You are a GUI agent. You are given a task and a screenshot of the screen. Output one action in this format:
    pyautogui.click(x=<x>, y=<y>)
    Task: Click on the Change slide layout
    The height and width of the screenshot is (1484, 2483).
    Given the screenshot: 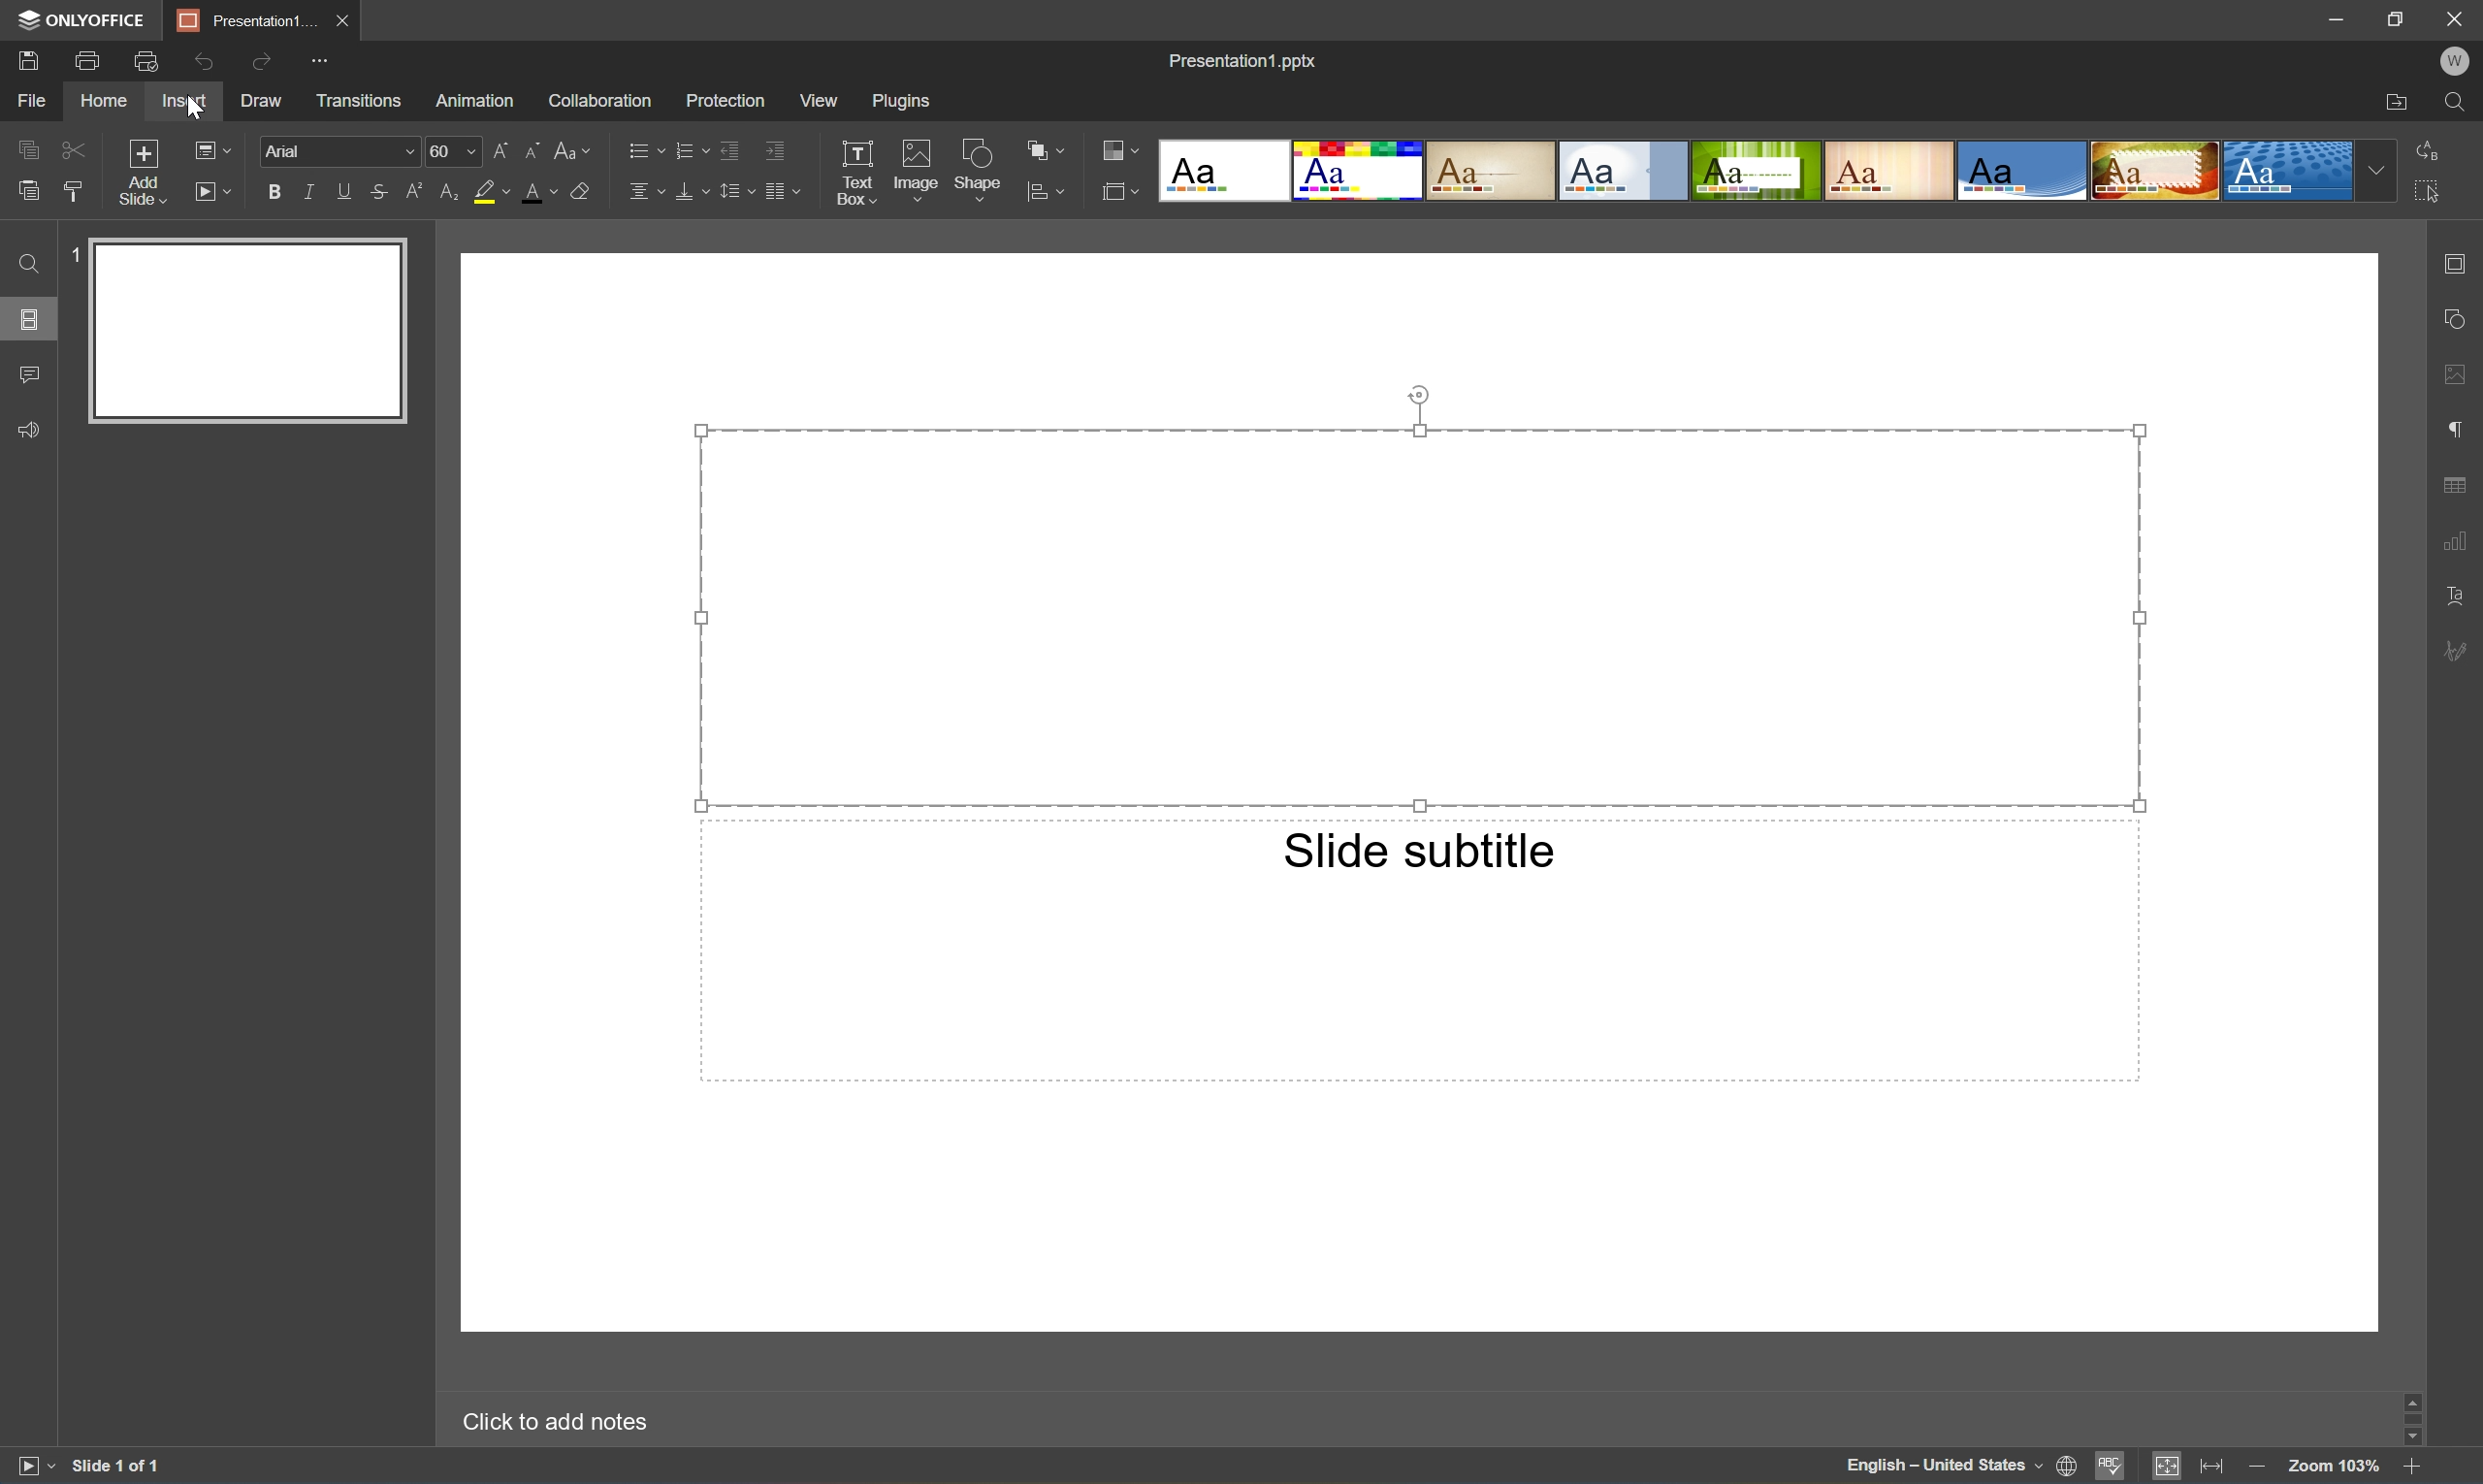 What is the action you would take?
    pyautogui.click(x=214, y=148)
    